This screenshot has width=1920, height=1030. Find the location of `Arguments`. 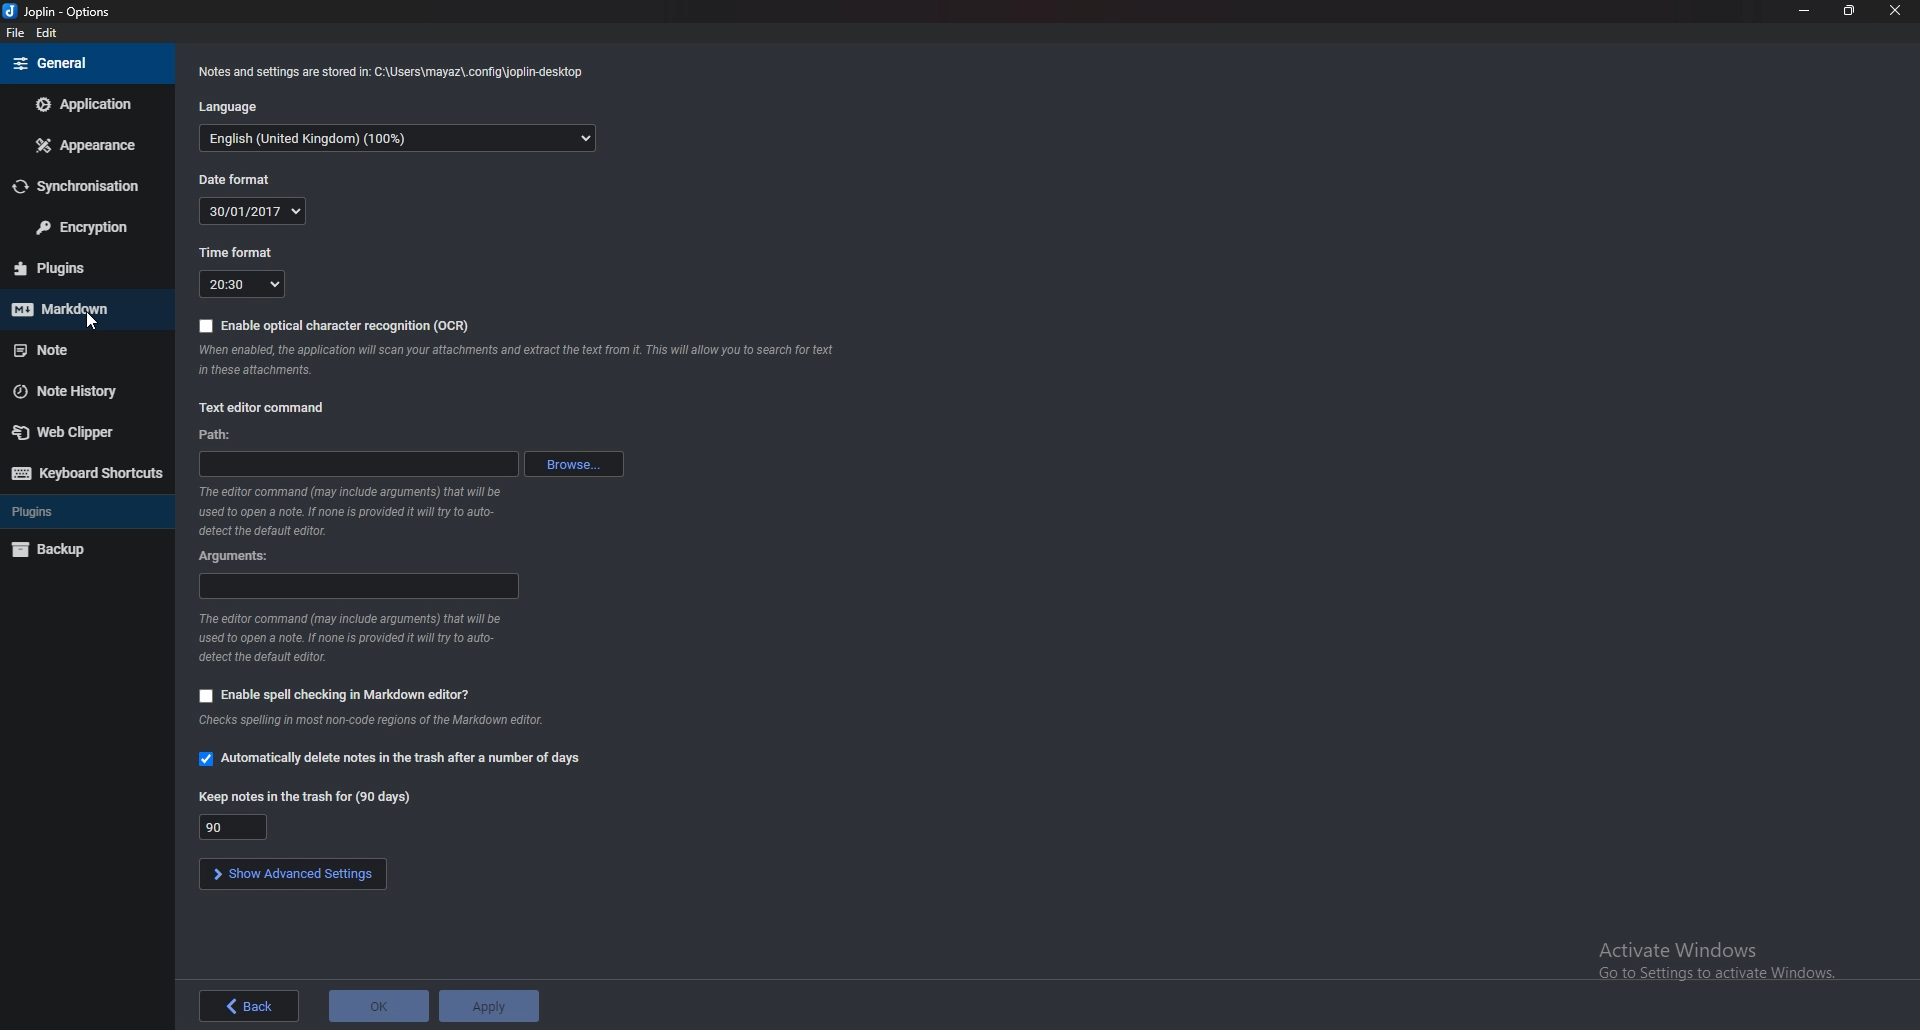

Arguments is located at coordinates (236, 557).